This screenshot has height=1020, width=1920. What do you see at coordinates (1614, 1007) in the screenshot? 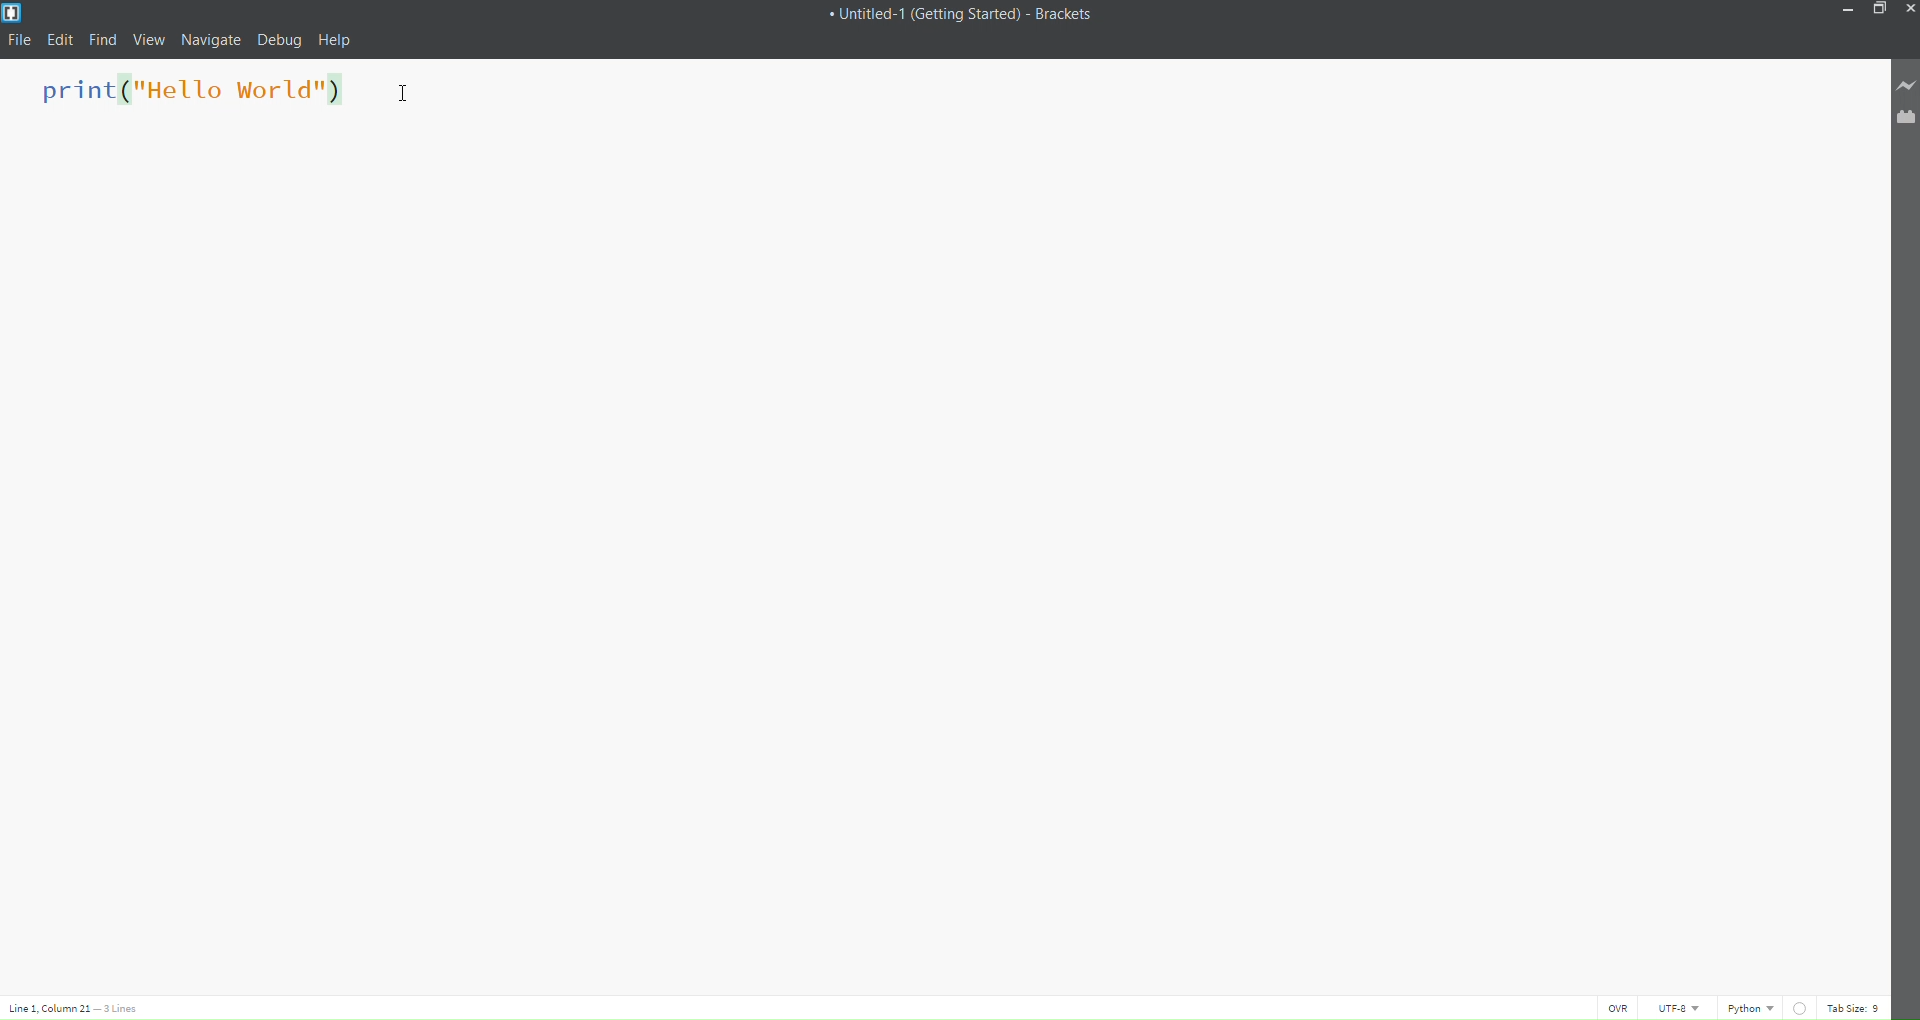
I see `ovr` at bounding box center [1614, 1007].